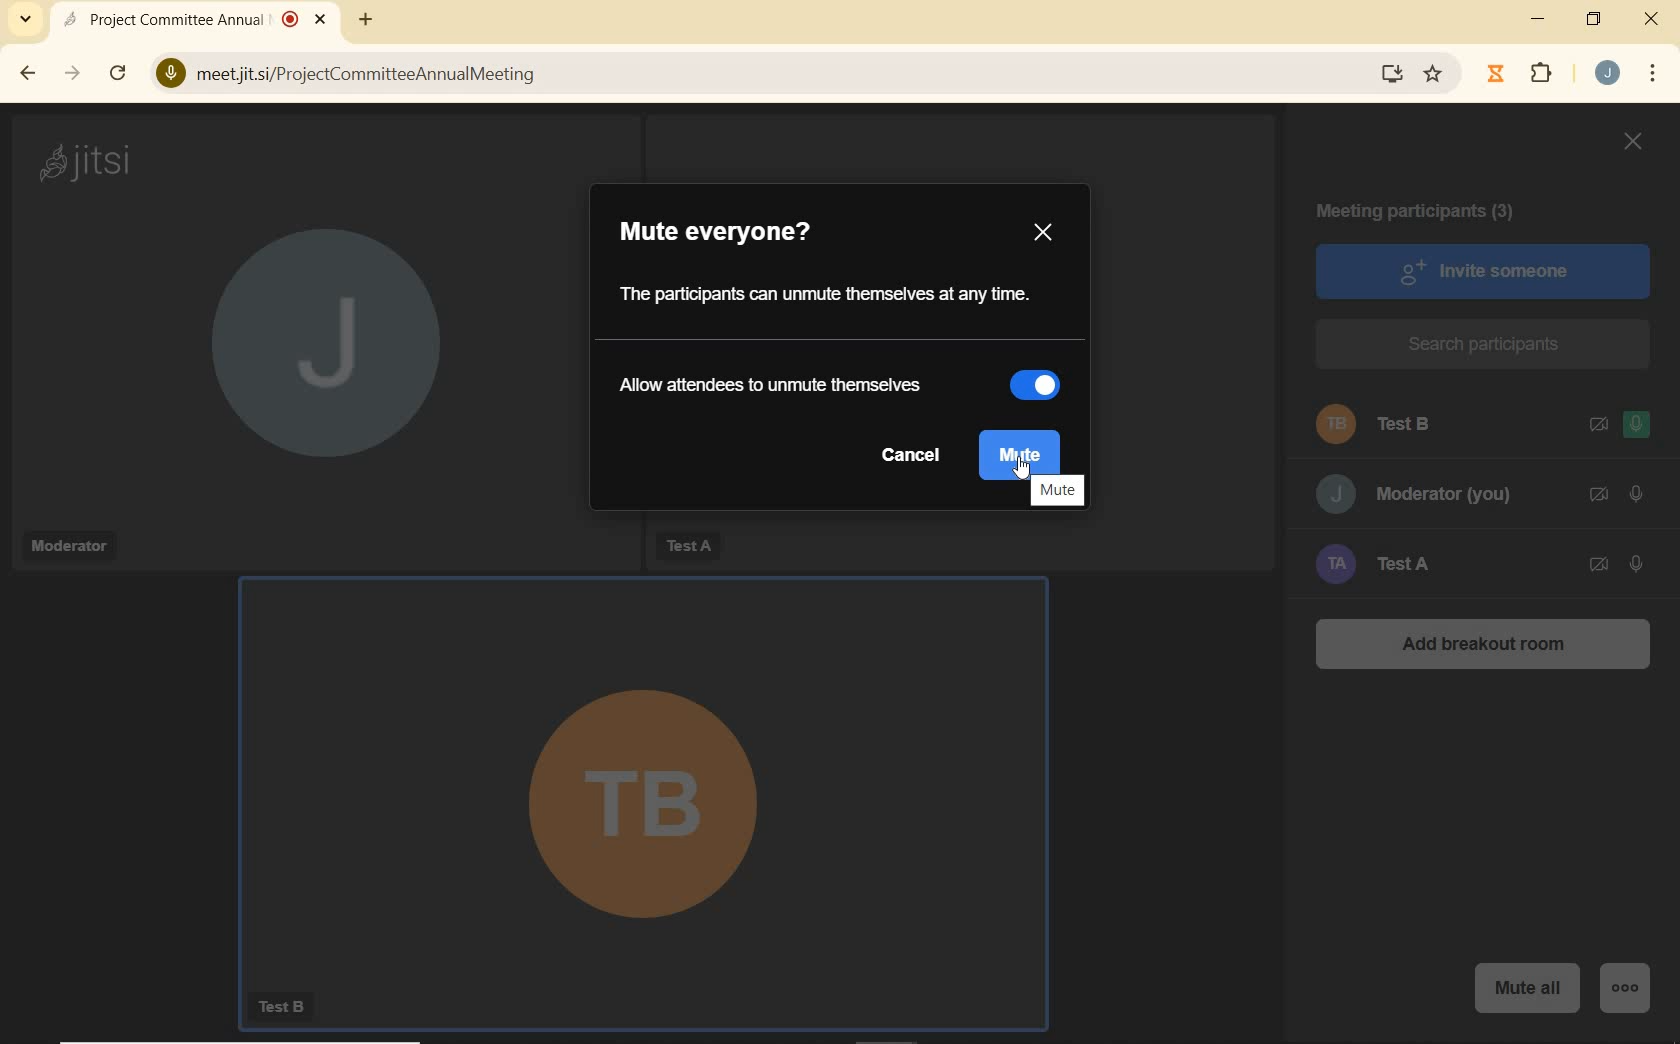  Describe the element at coordinates (1610, 74) in the screenshot. I see `ACCOUNT` at that location.